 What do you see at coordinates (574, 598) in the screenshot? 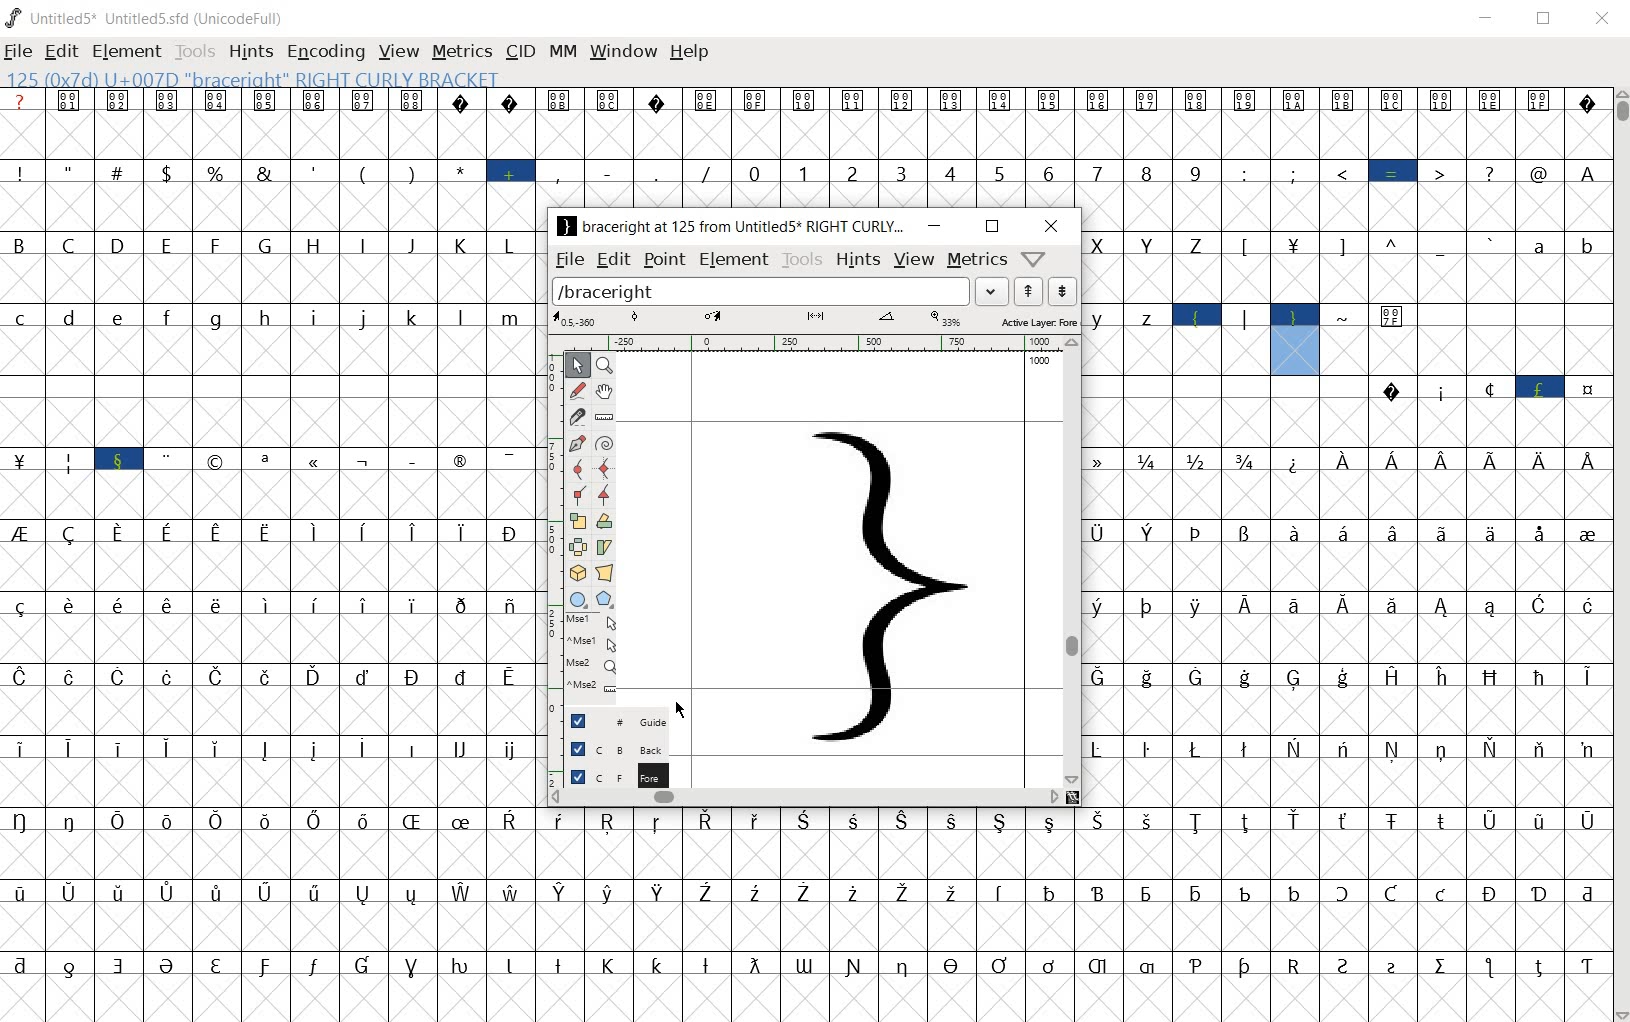
I see `rectangle or ellipse` at bounding box center [574, 598].